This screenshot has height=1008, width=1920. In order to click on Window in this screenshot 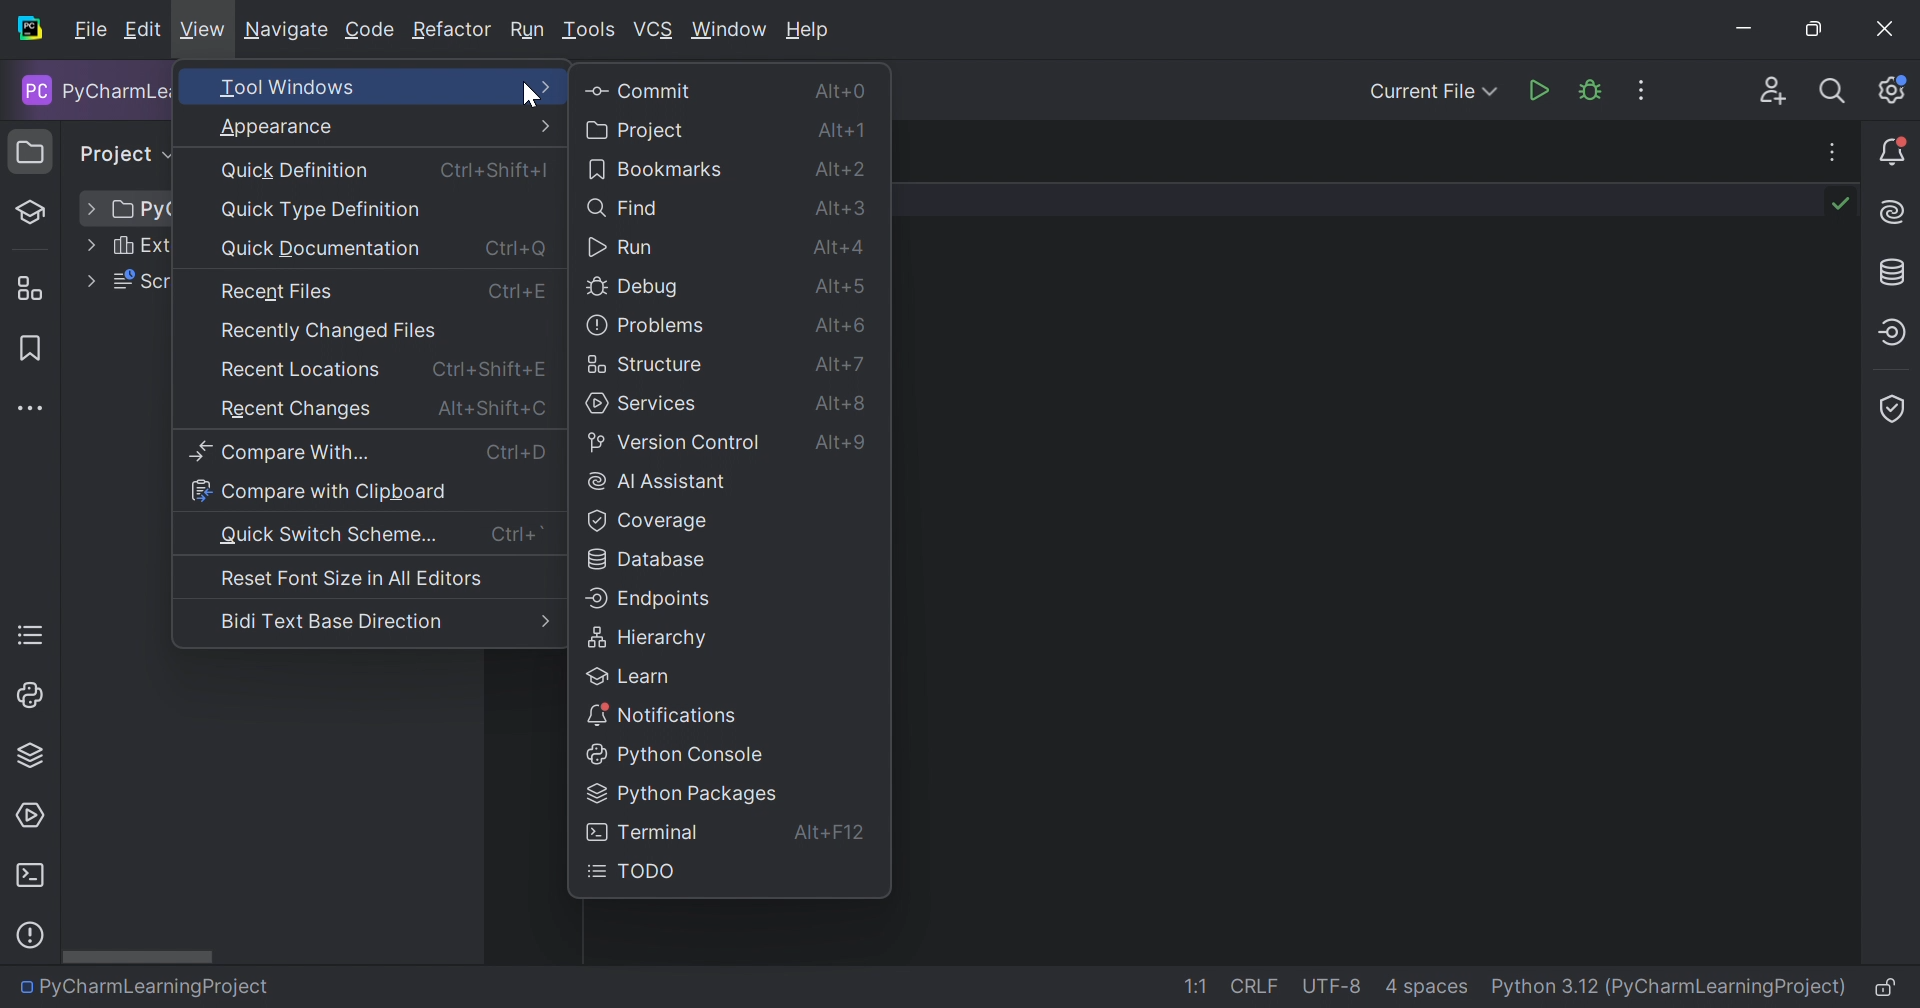, I will do `click(731, 30)`.